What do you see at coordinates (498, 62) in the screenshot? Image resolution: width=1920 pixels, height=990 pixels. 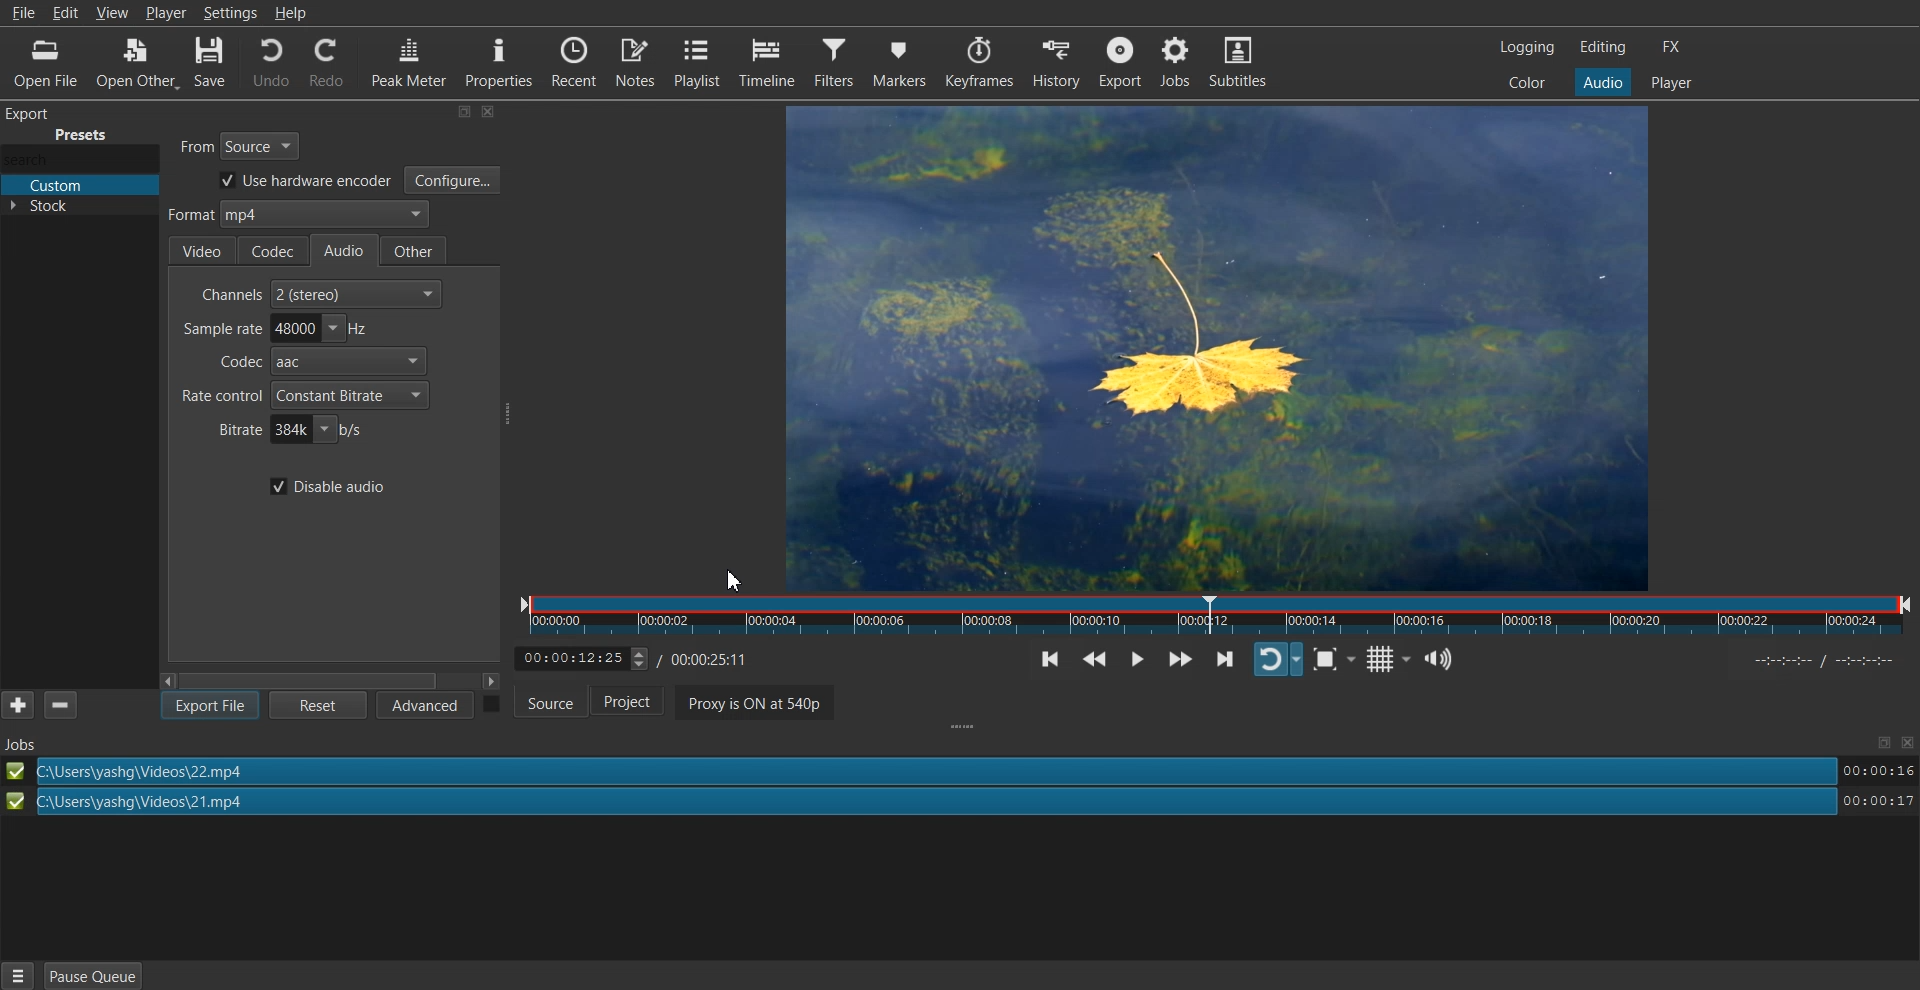 I see `Properties` at bounding box center [498, 62].